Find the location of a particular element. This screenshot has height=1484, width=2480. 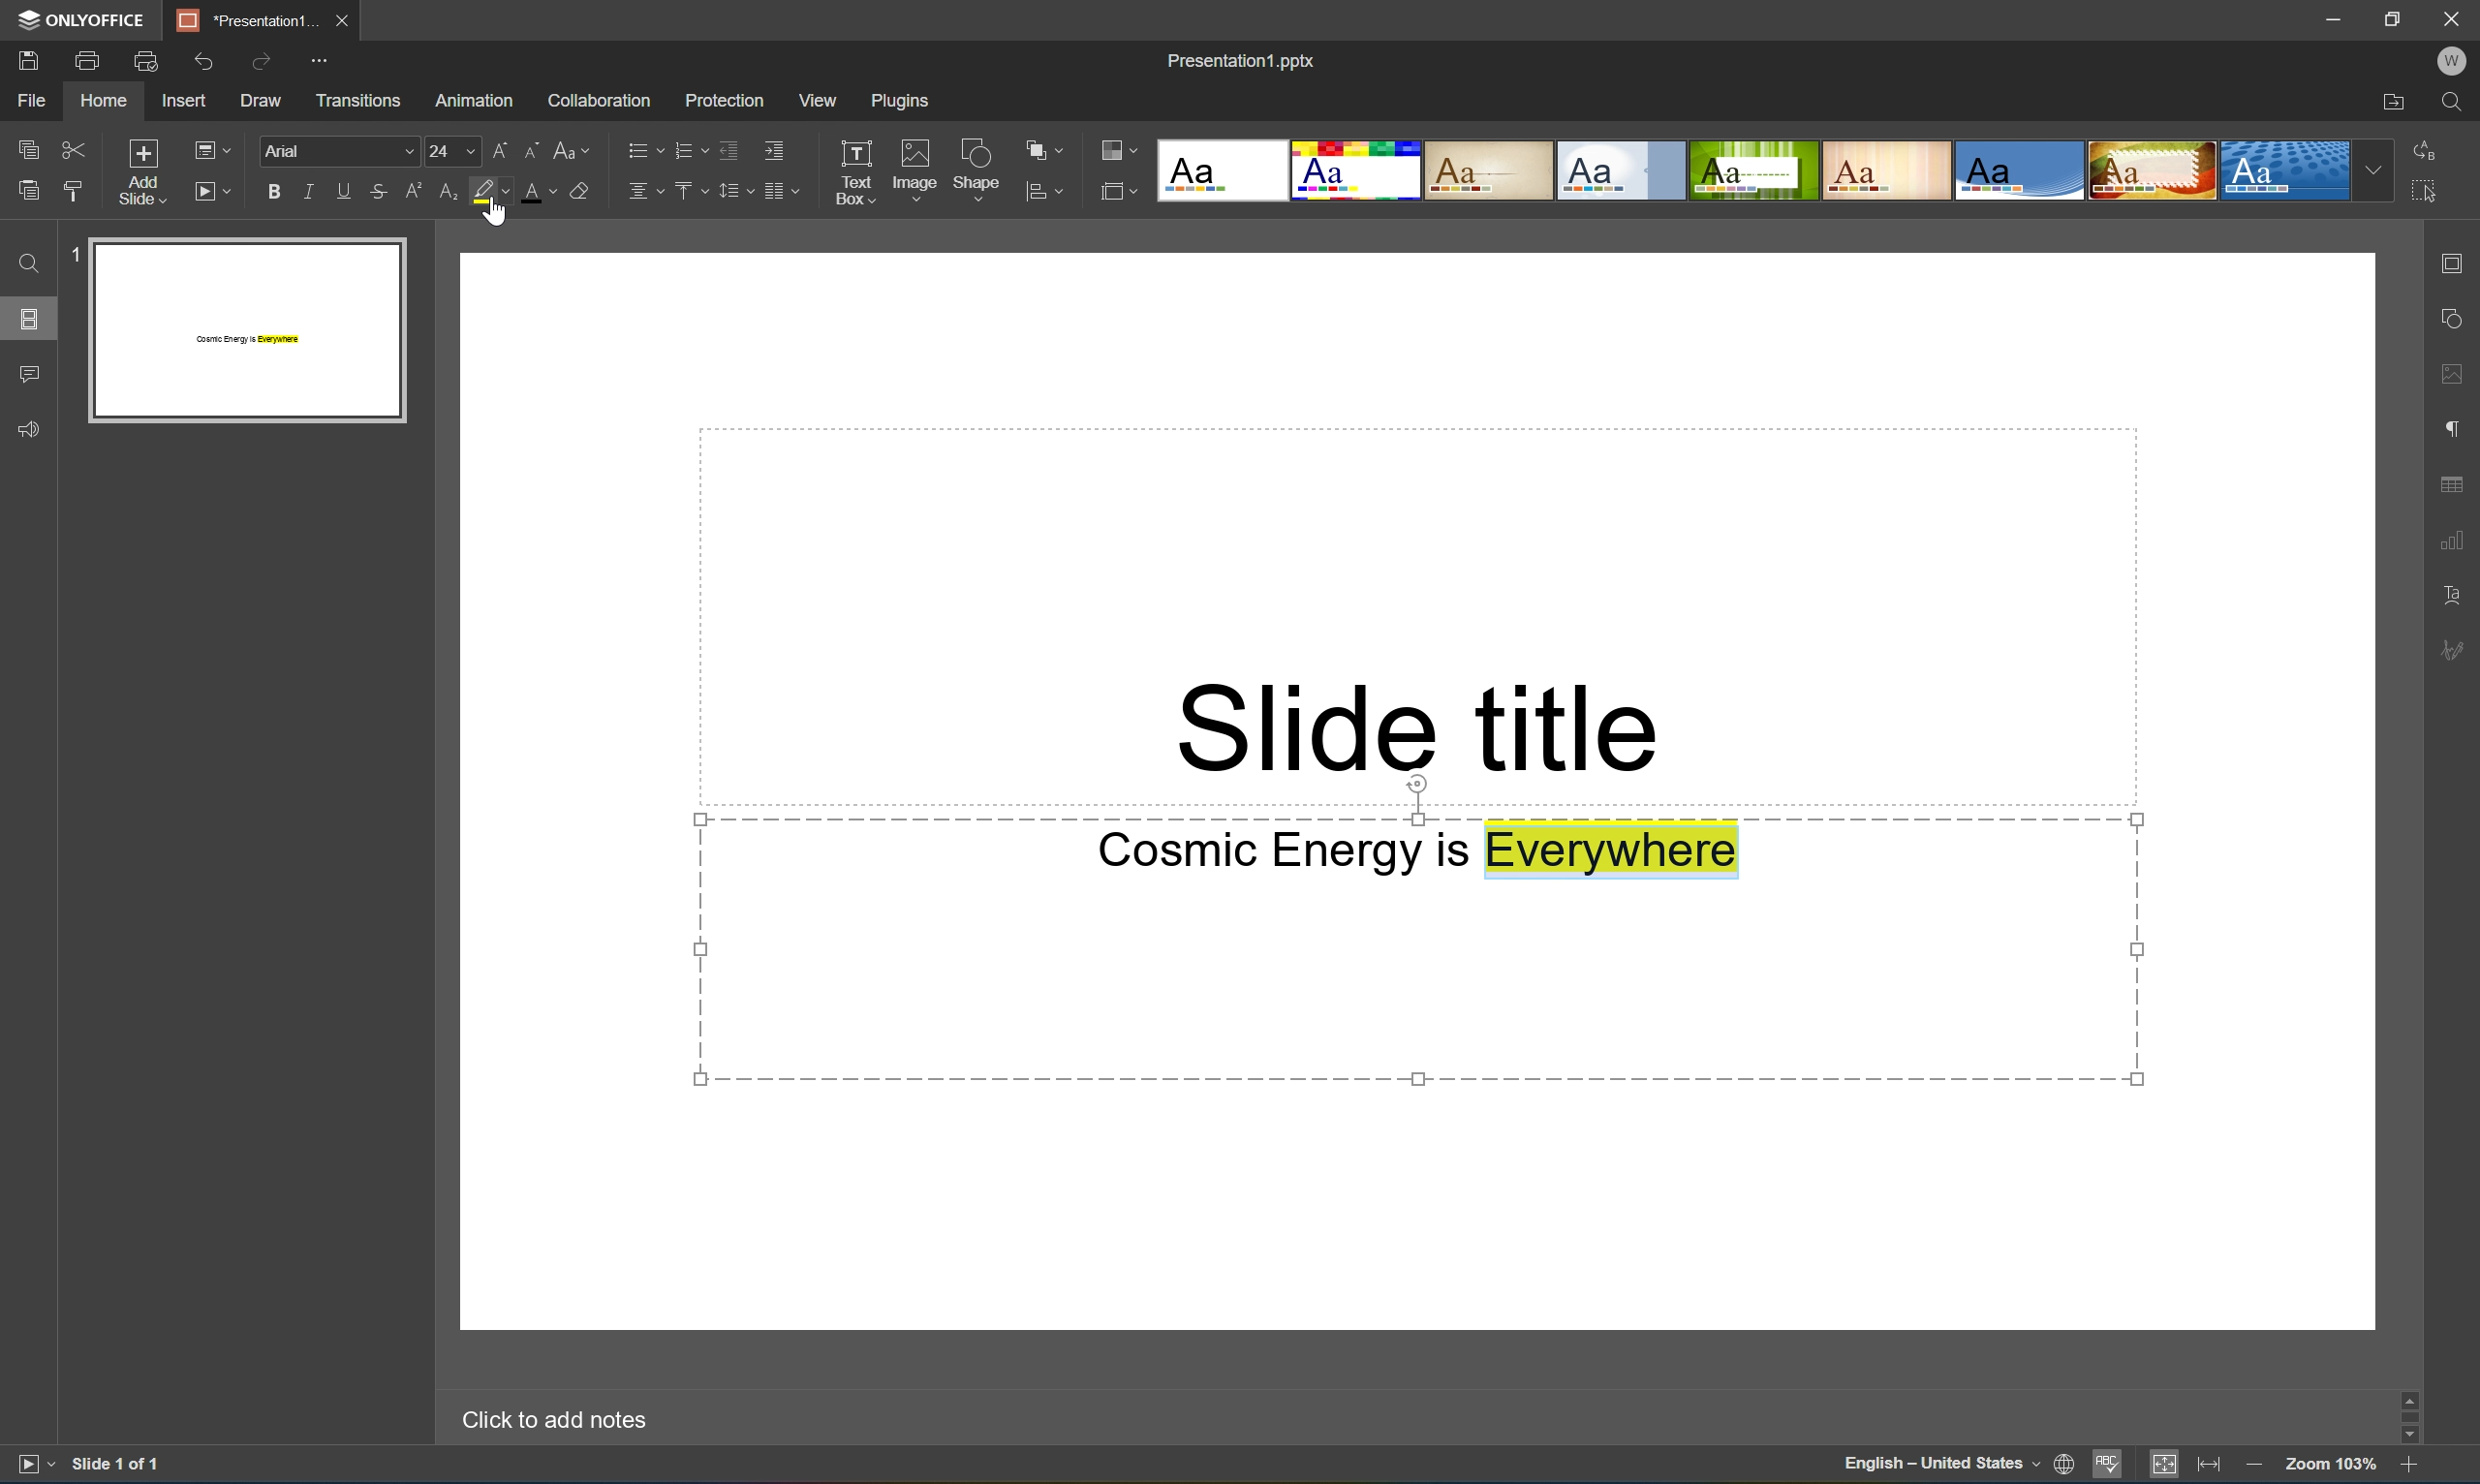

Close is located at coordinates (2454, 20).